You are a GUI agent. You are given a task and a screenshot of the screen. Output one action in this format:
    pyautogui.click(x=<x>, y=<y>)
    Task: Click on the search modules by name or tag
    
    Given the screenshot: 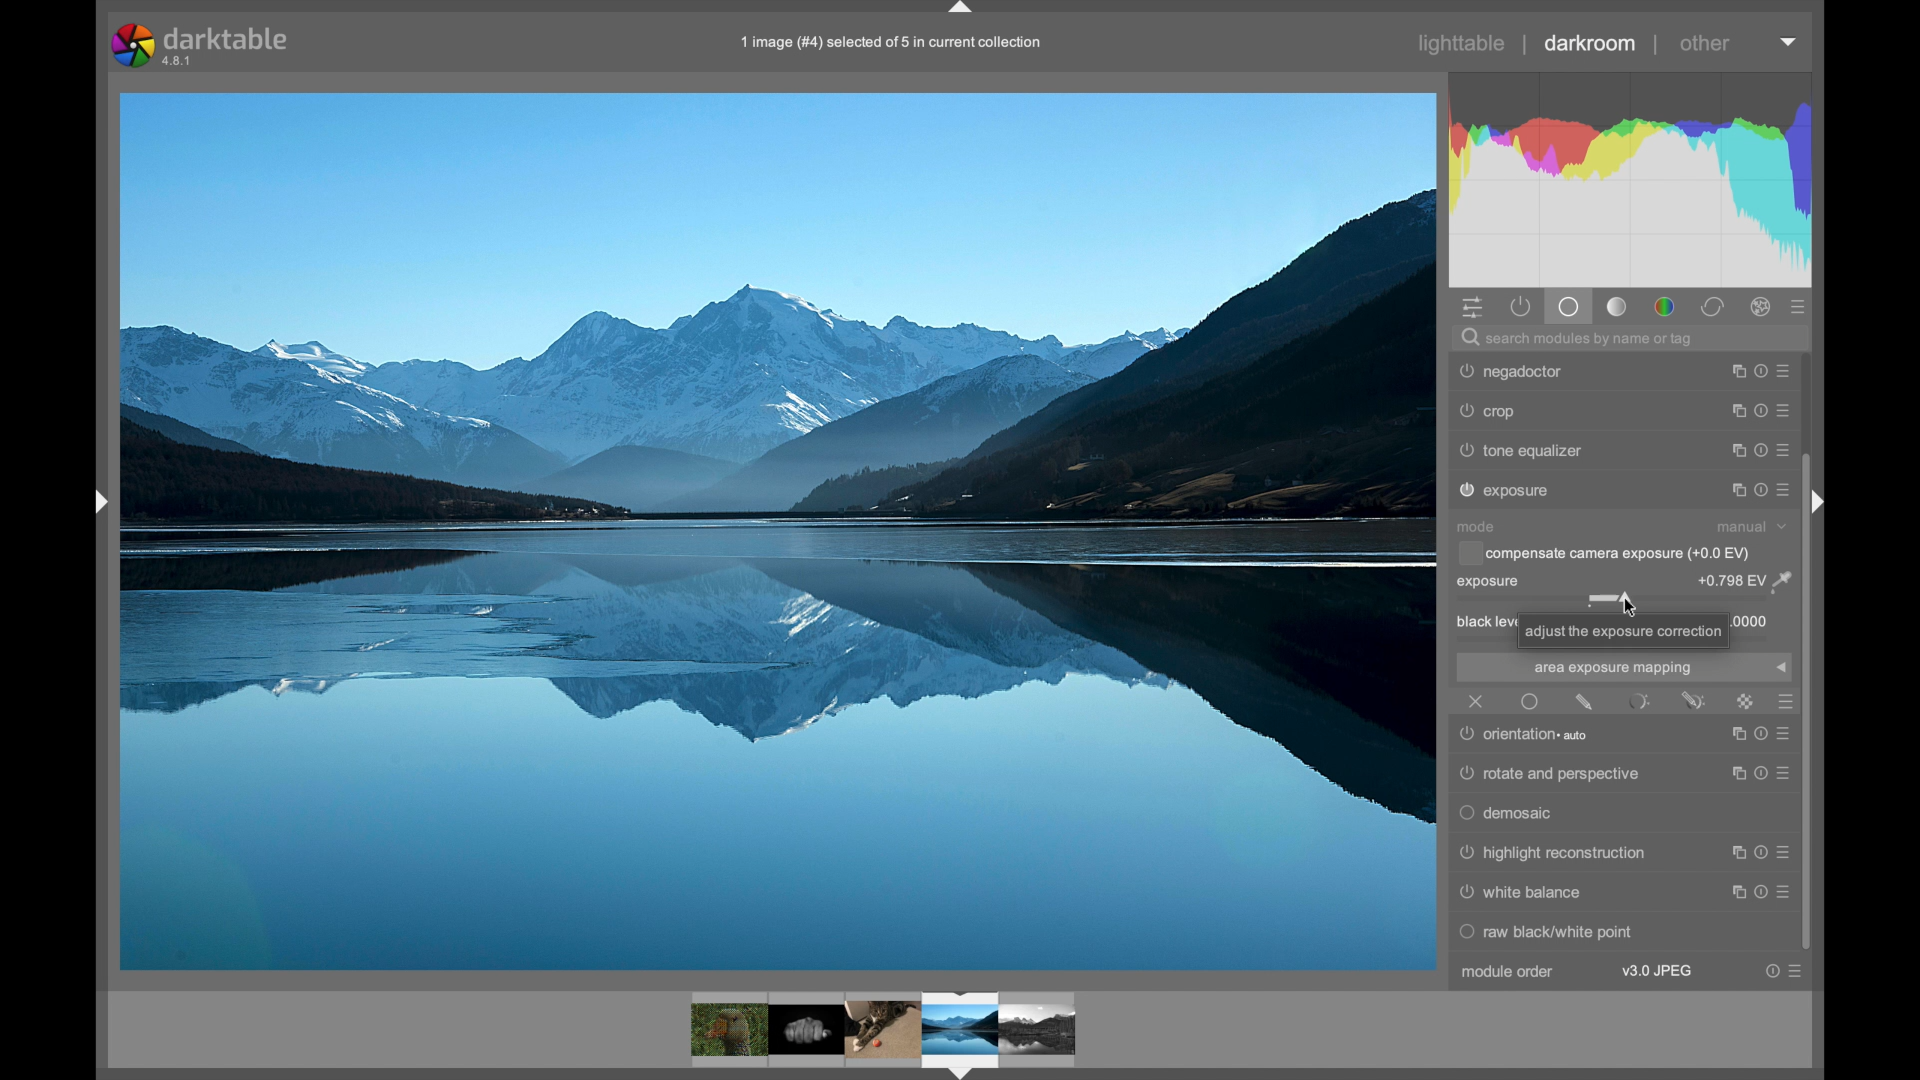 What is the action you would take?
    pyautogui.click(x=1580, y=337)
    